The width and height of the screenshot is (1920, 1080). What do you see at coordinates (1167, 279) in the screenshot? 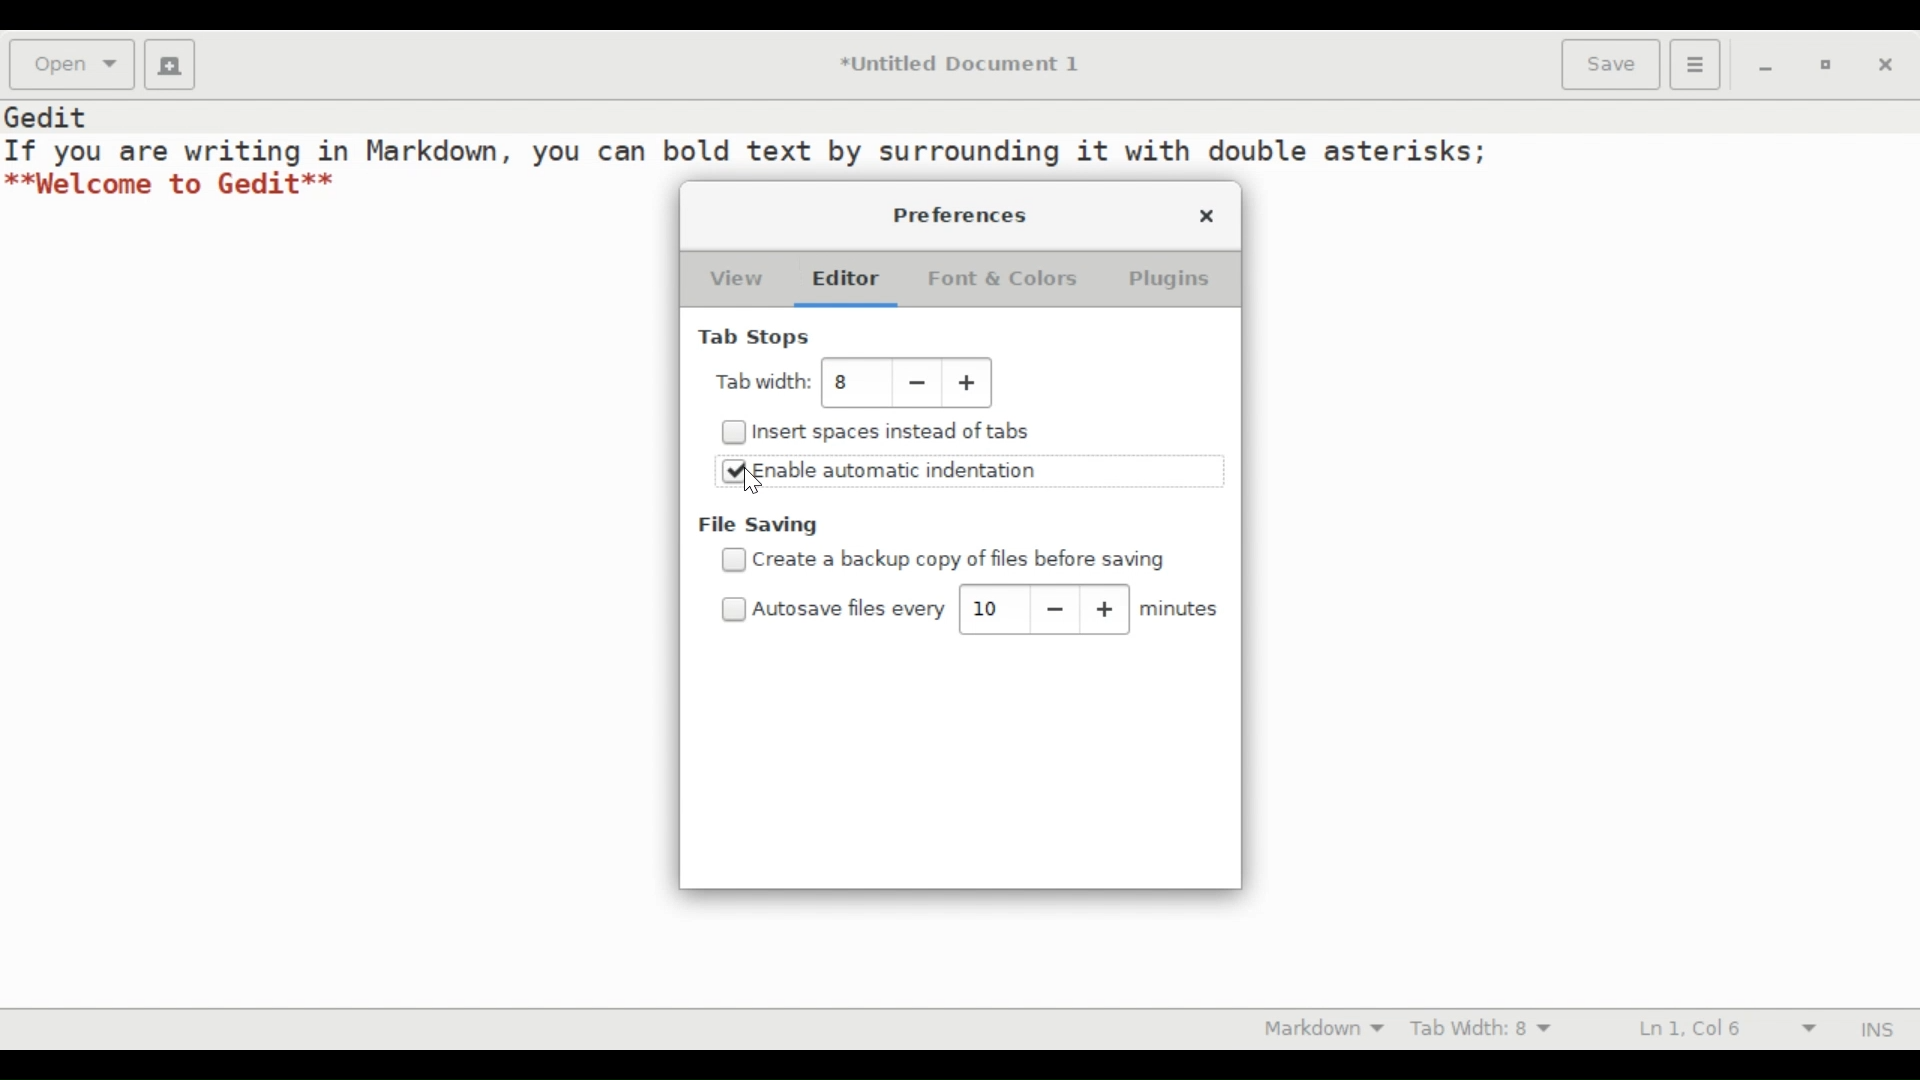
I see `Plugins` at bounding box center [1167, 279].